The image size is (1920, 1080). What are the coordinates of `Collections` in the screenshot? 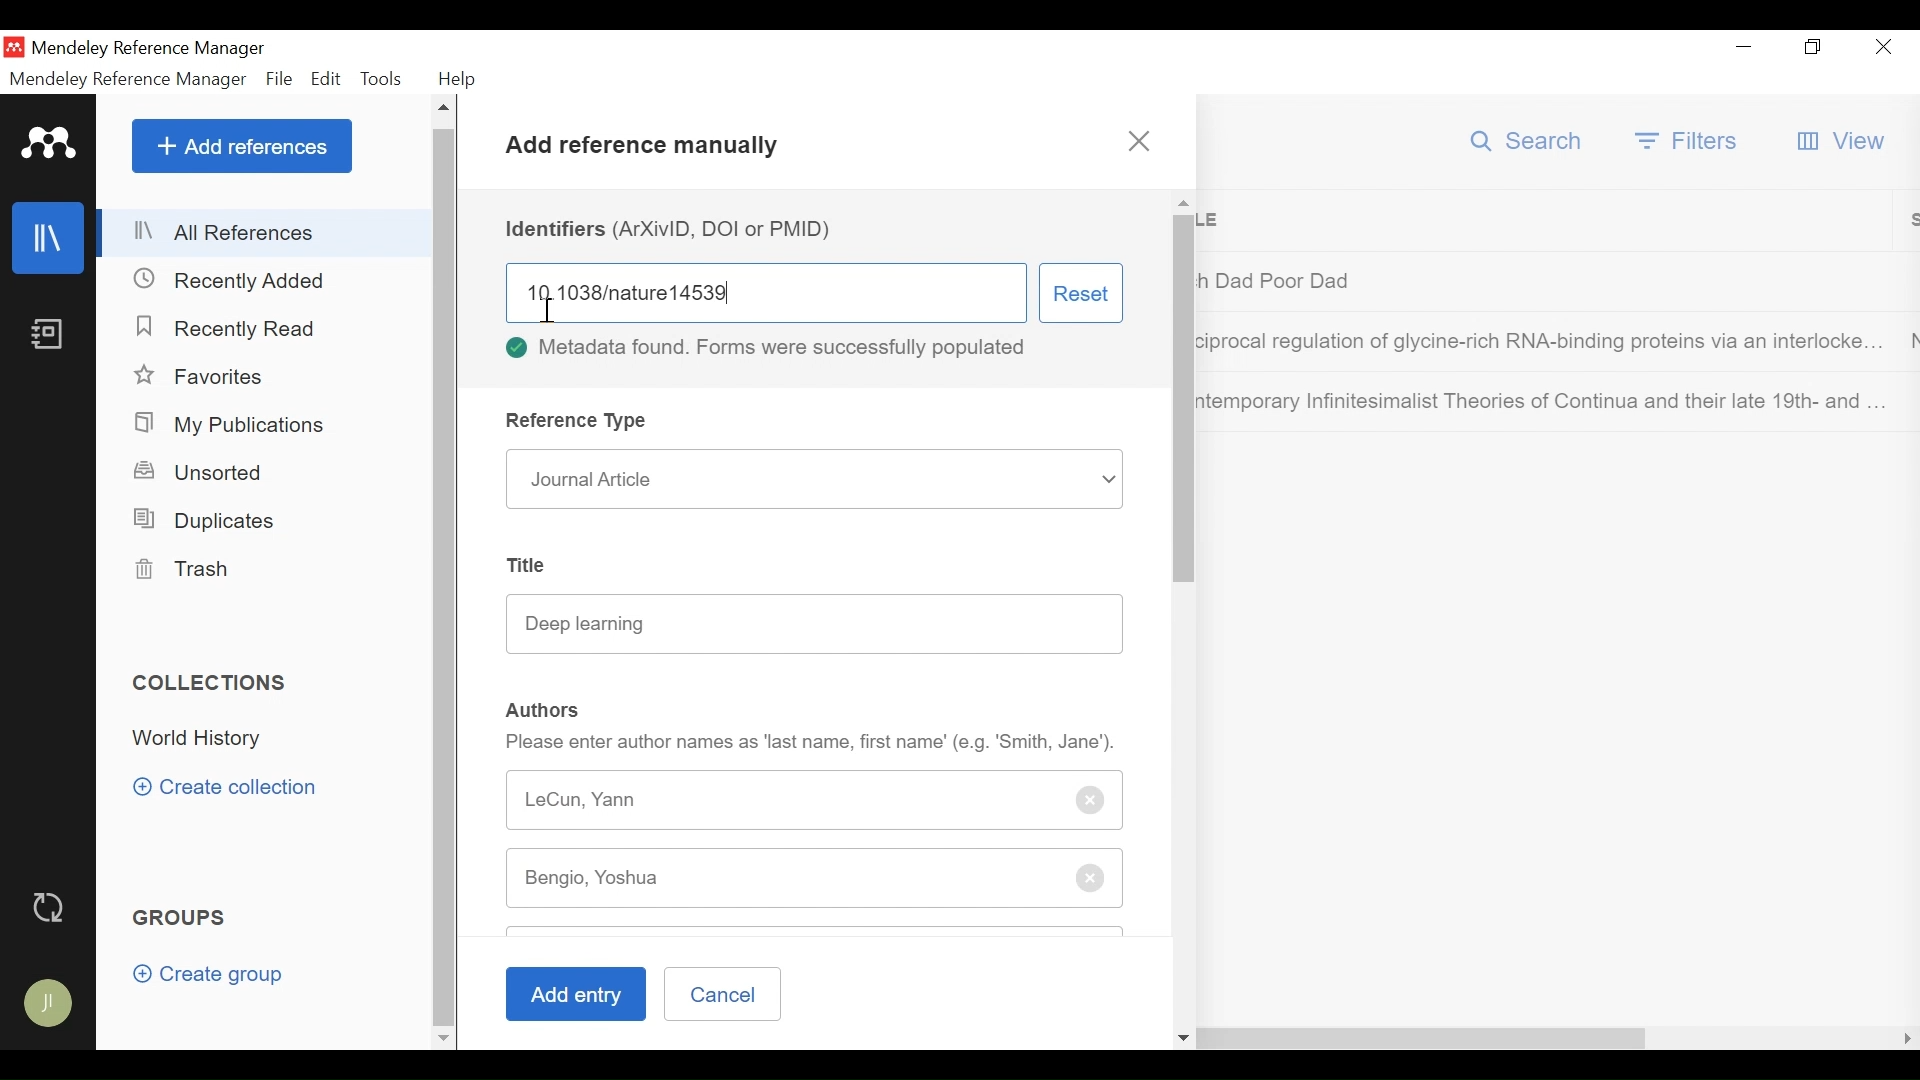 It's located at (212, 683).